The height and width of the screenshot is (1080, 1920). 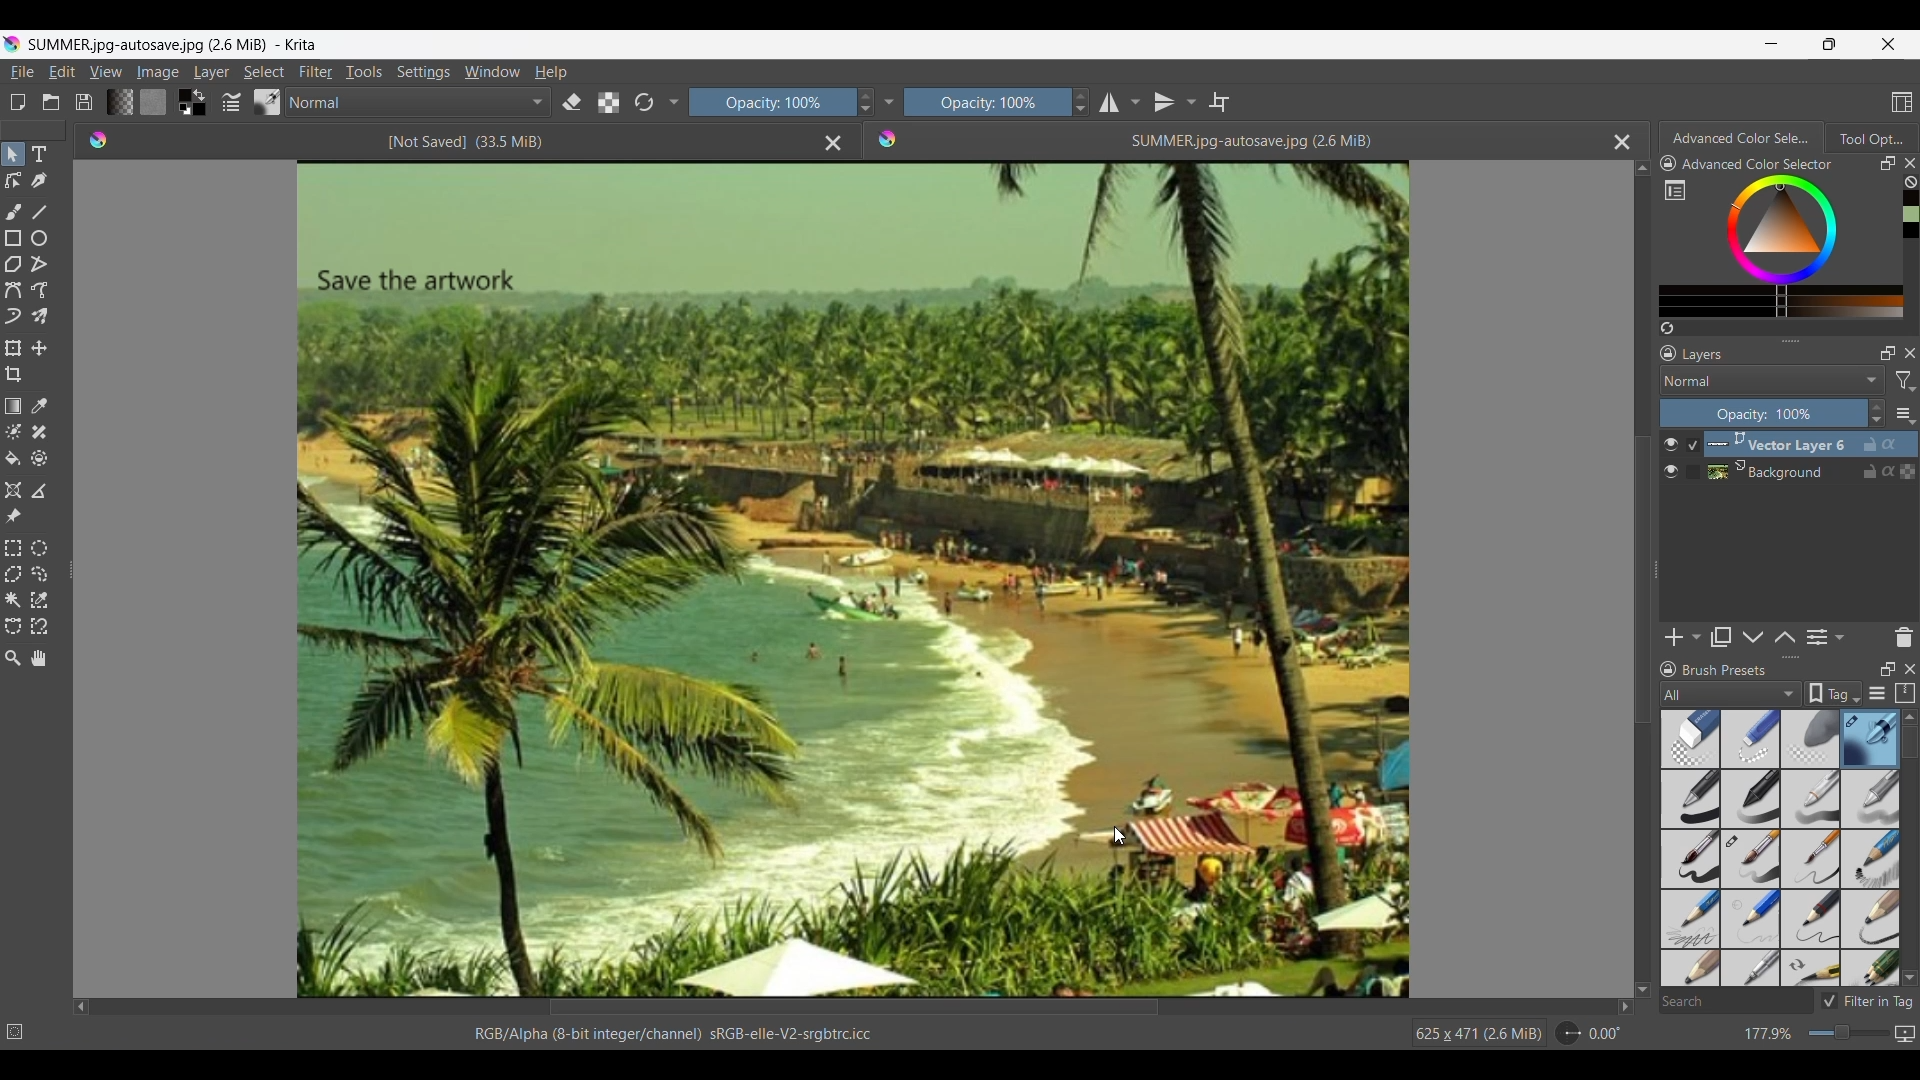 I want to click on Horizontal mirror tool and options, so click(x=1120, y=102).